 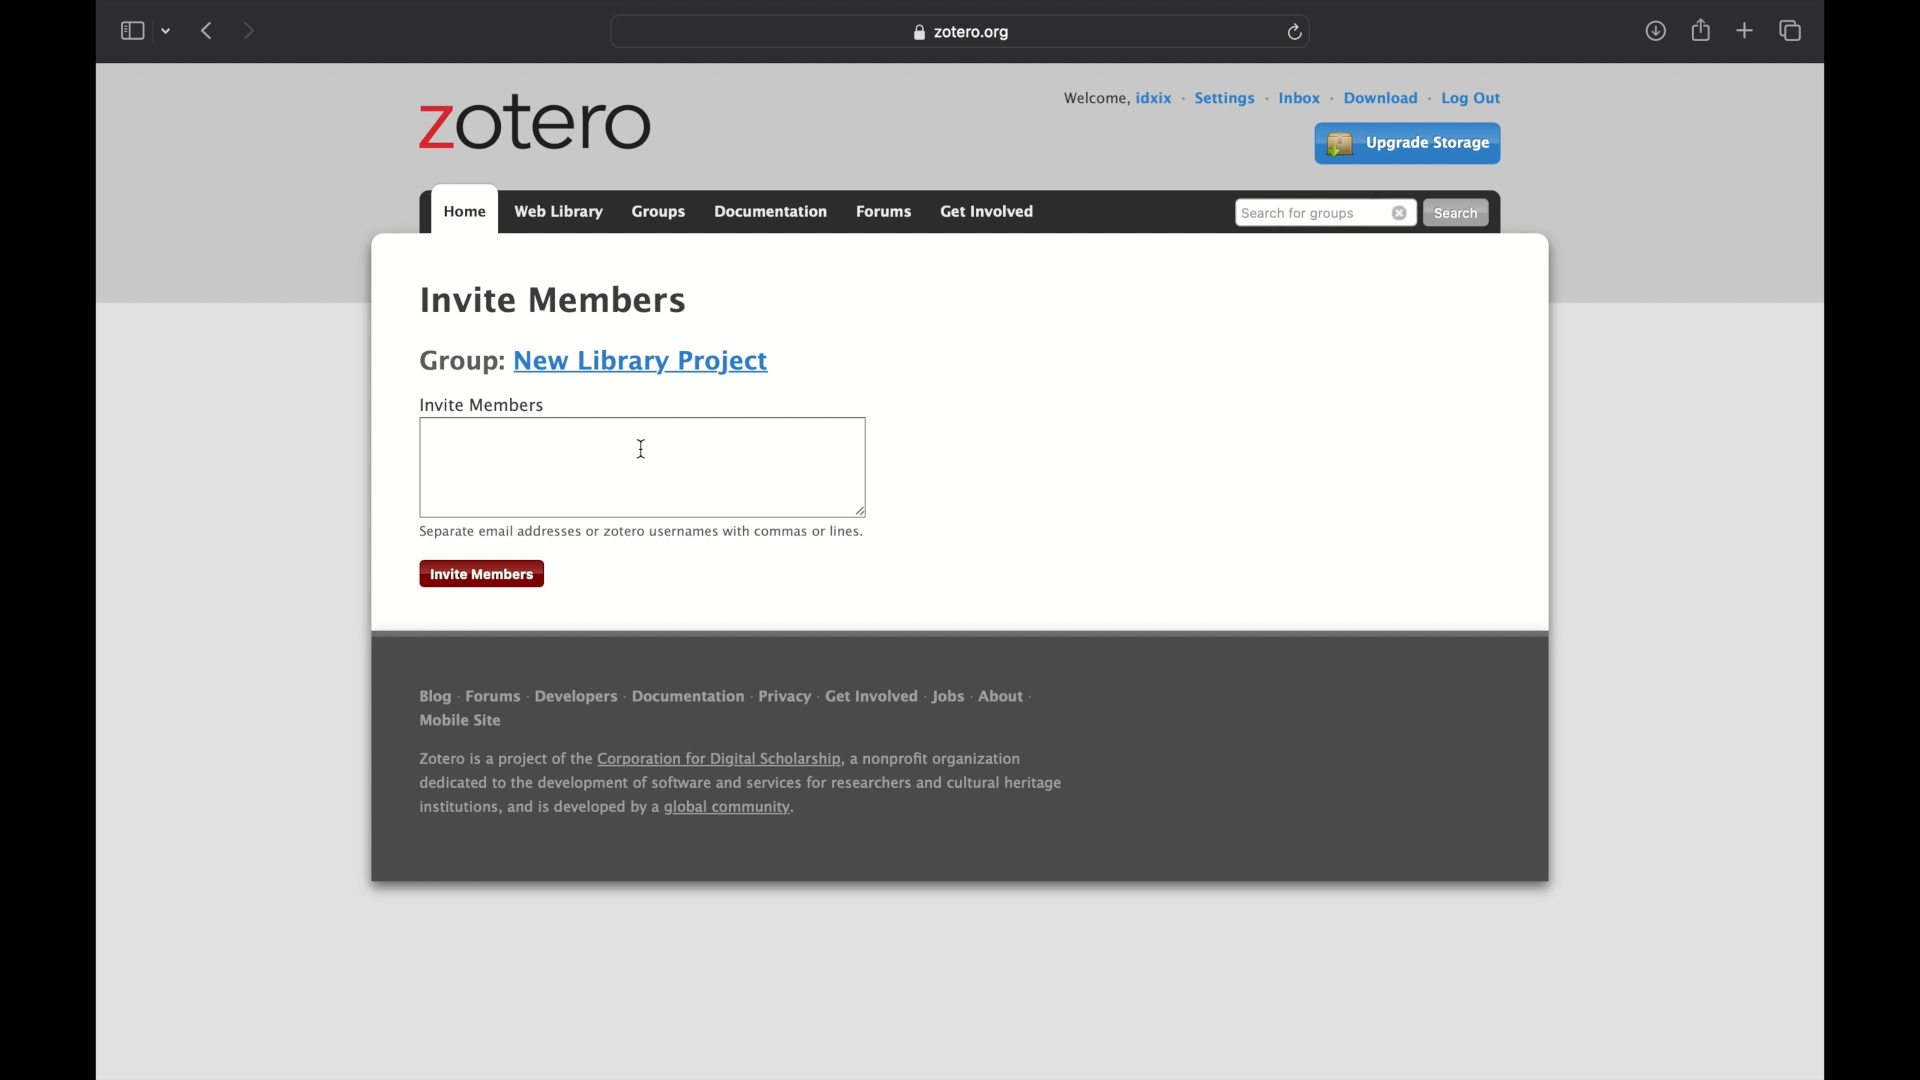 I want to click on jobs, so click(x=947, y=698).